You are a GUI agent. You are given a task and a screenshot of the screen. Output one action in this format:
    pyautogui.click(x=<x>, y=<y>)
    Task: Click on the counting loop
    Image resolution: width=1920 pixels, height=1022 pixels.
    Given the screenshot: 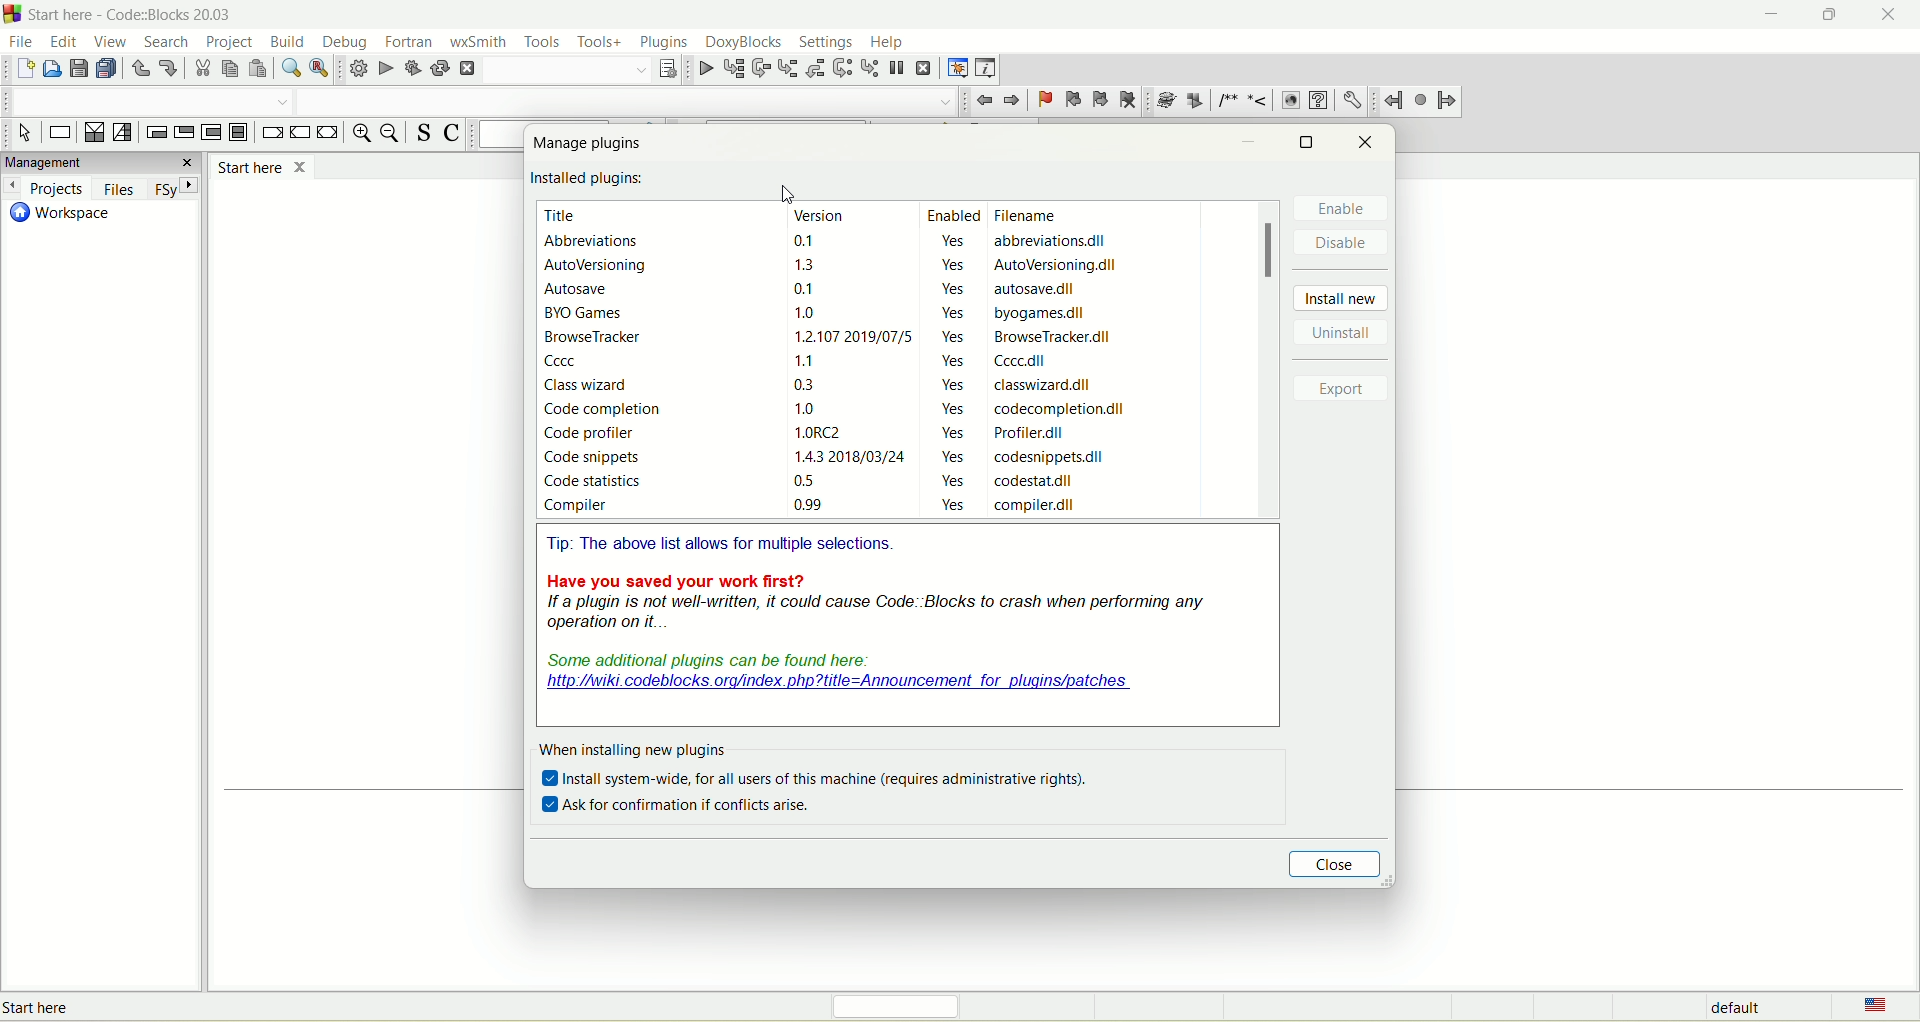 What is the action you would take?
    pyautogui.click(x=211, y=133)
    